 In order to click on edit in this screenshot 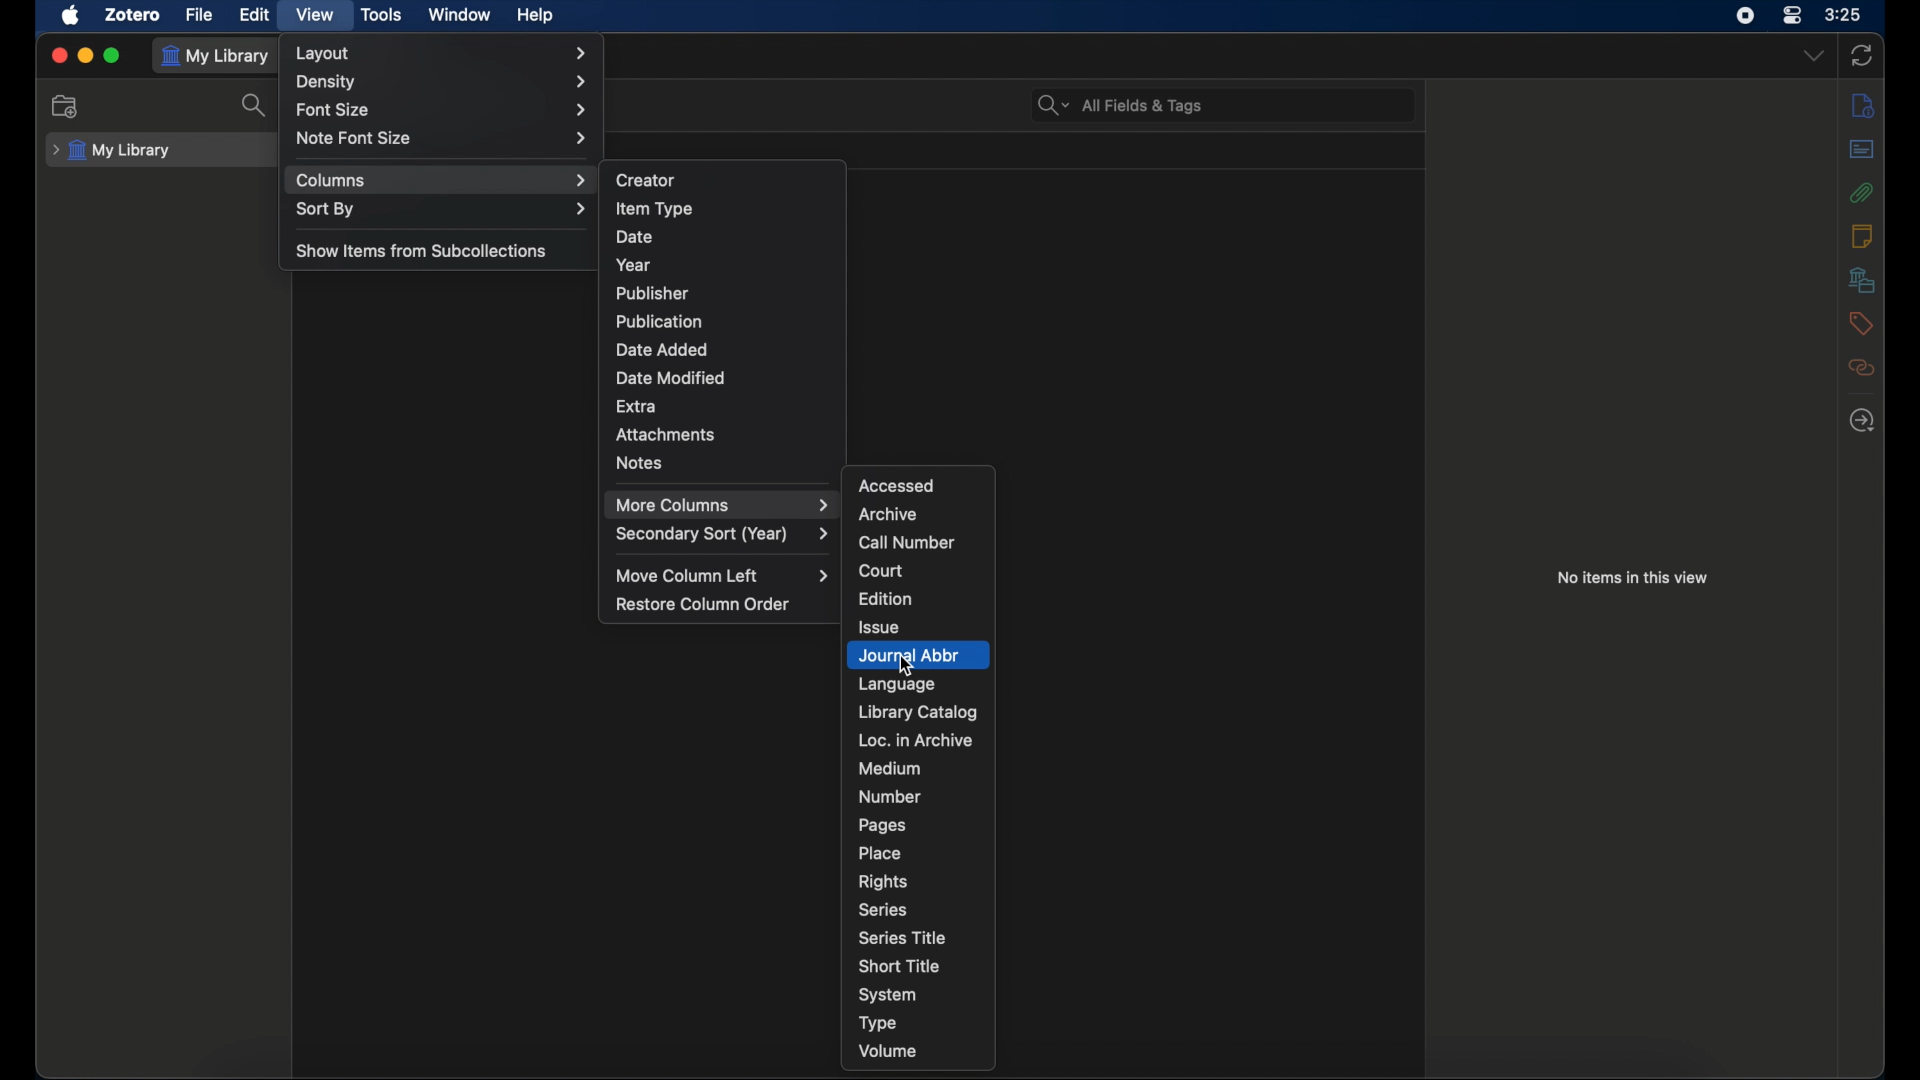, I will do `click(253, 16)`.